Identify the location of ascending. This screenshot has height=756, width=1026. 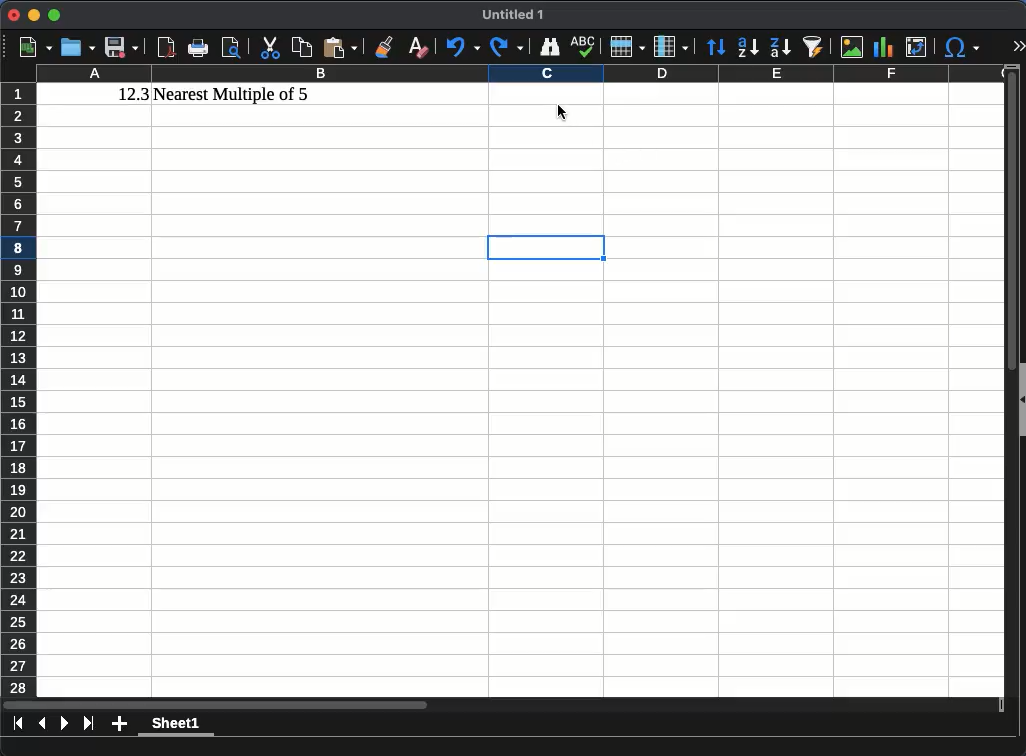
(748, 48).